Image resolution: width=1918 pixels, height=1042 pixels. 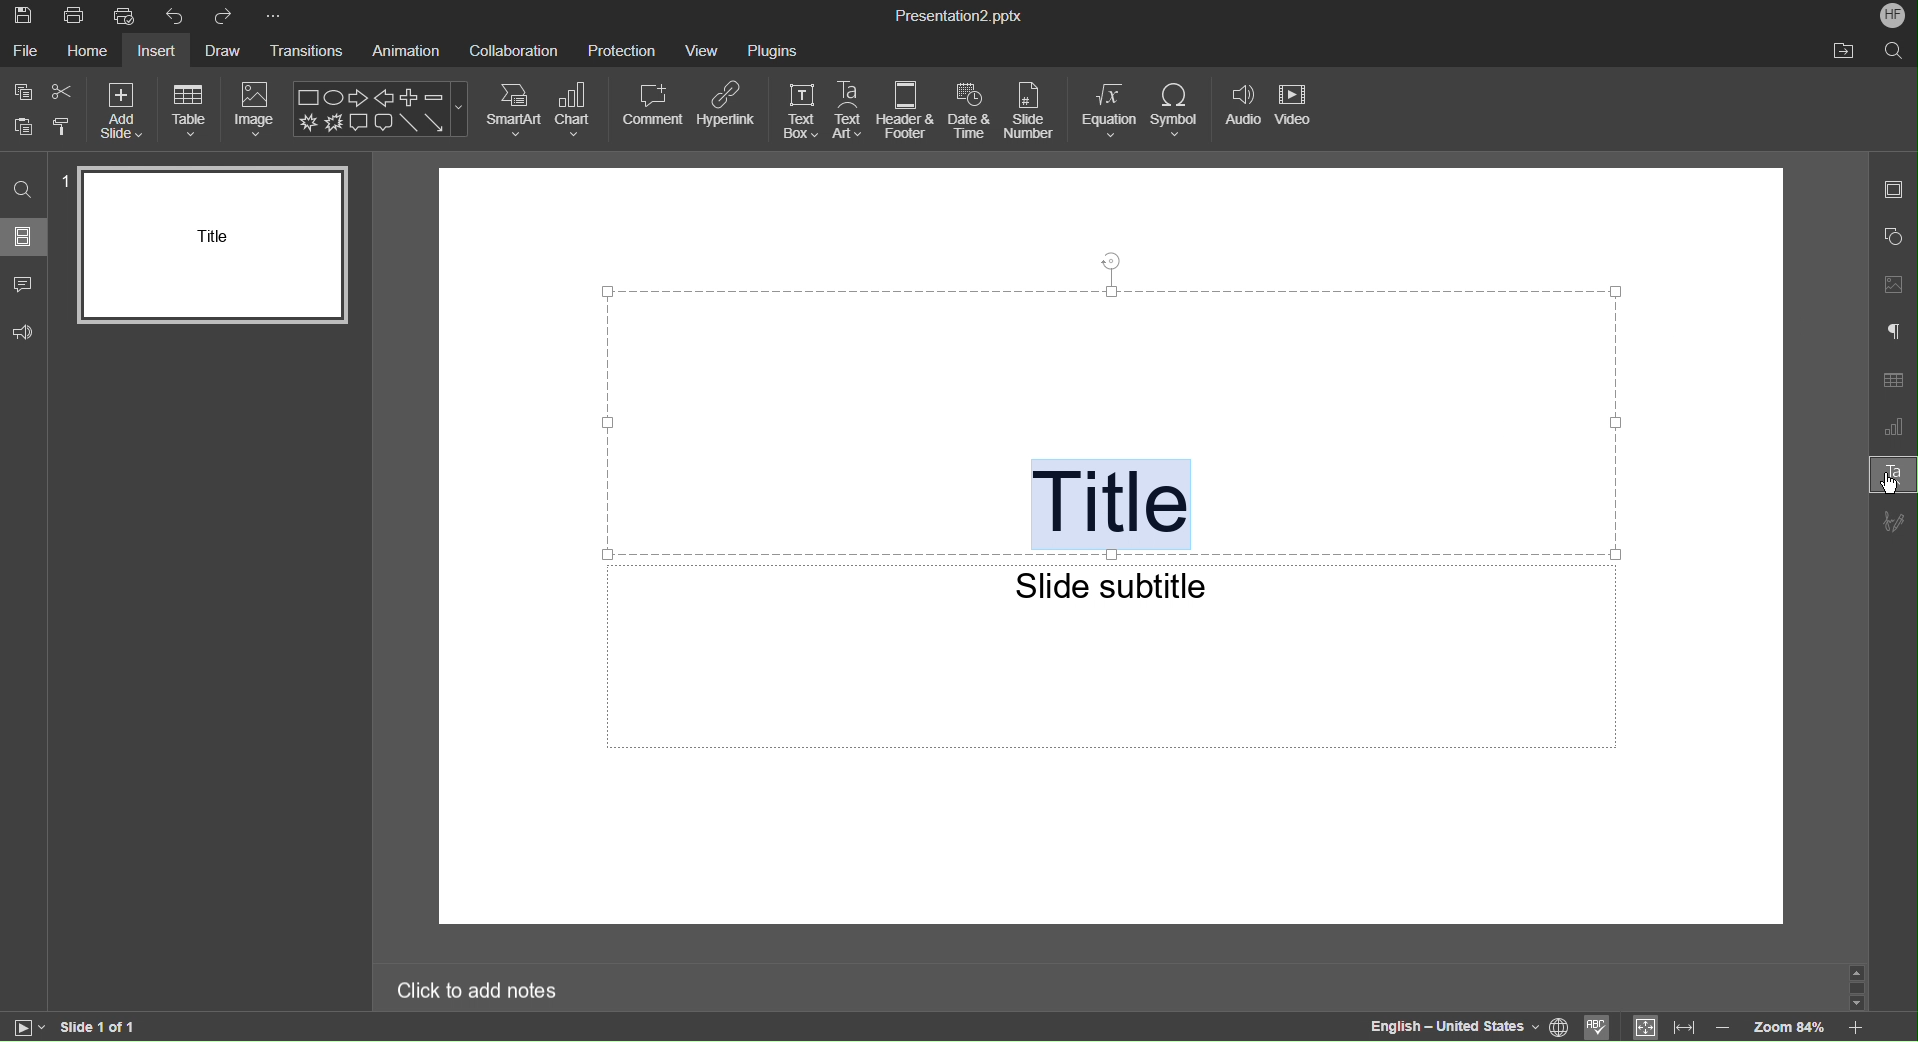 I want to click on Slides, so click(x=1896, y=190).